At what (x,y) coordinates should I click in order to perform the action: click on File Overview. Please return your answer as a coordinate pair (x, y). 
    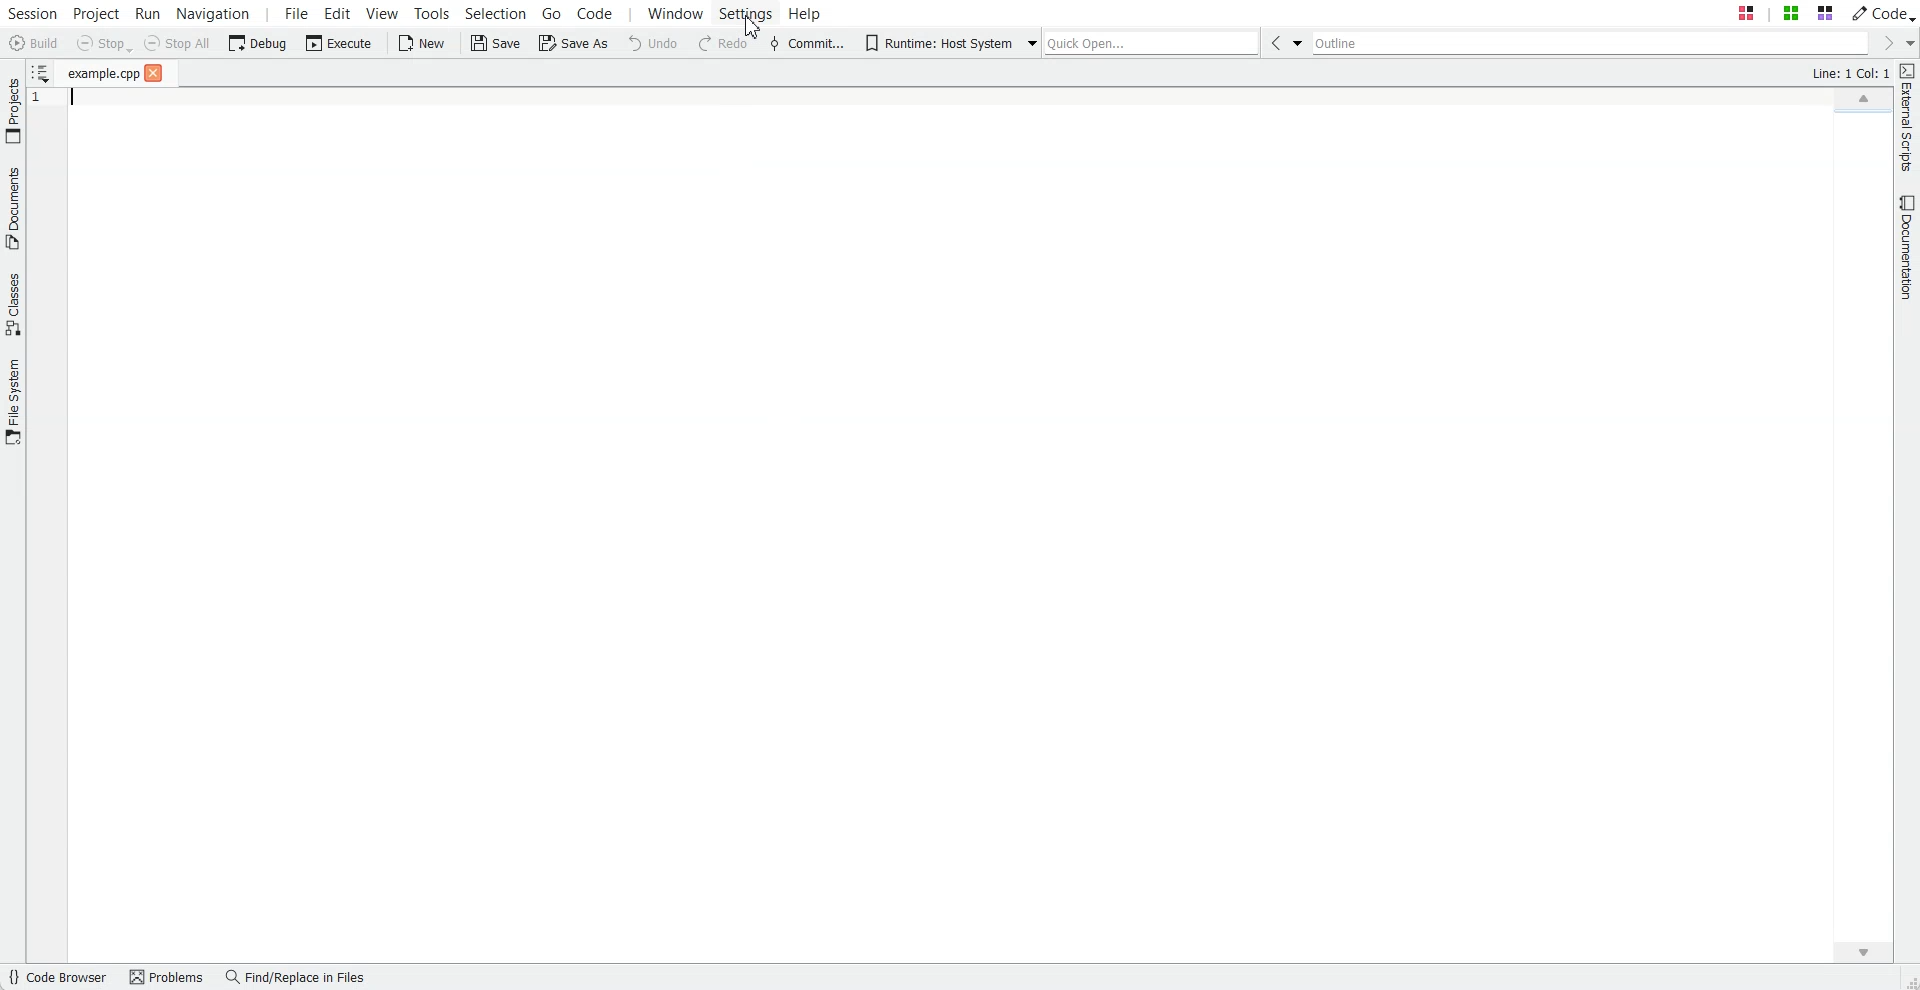
    Looking at the image, I should click on (1859, 115).